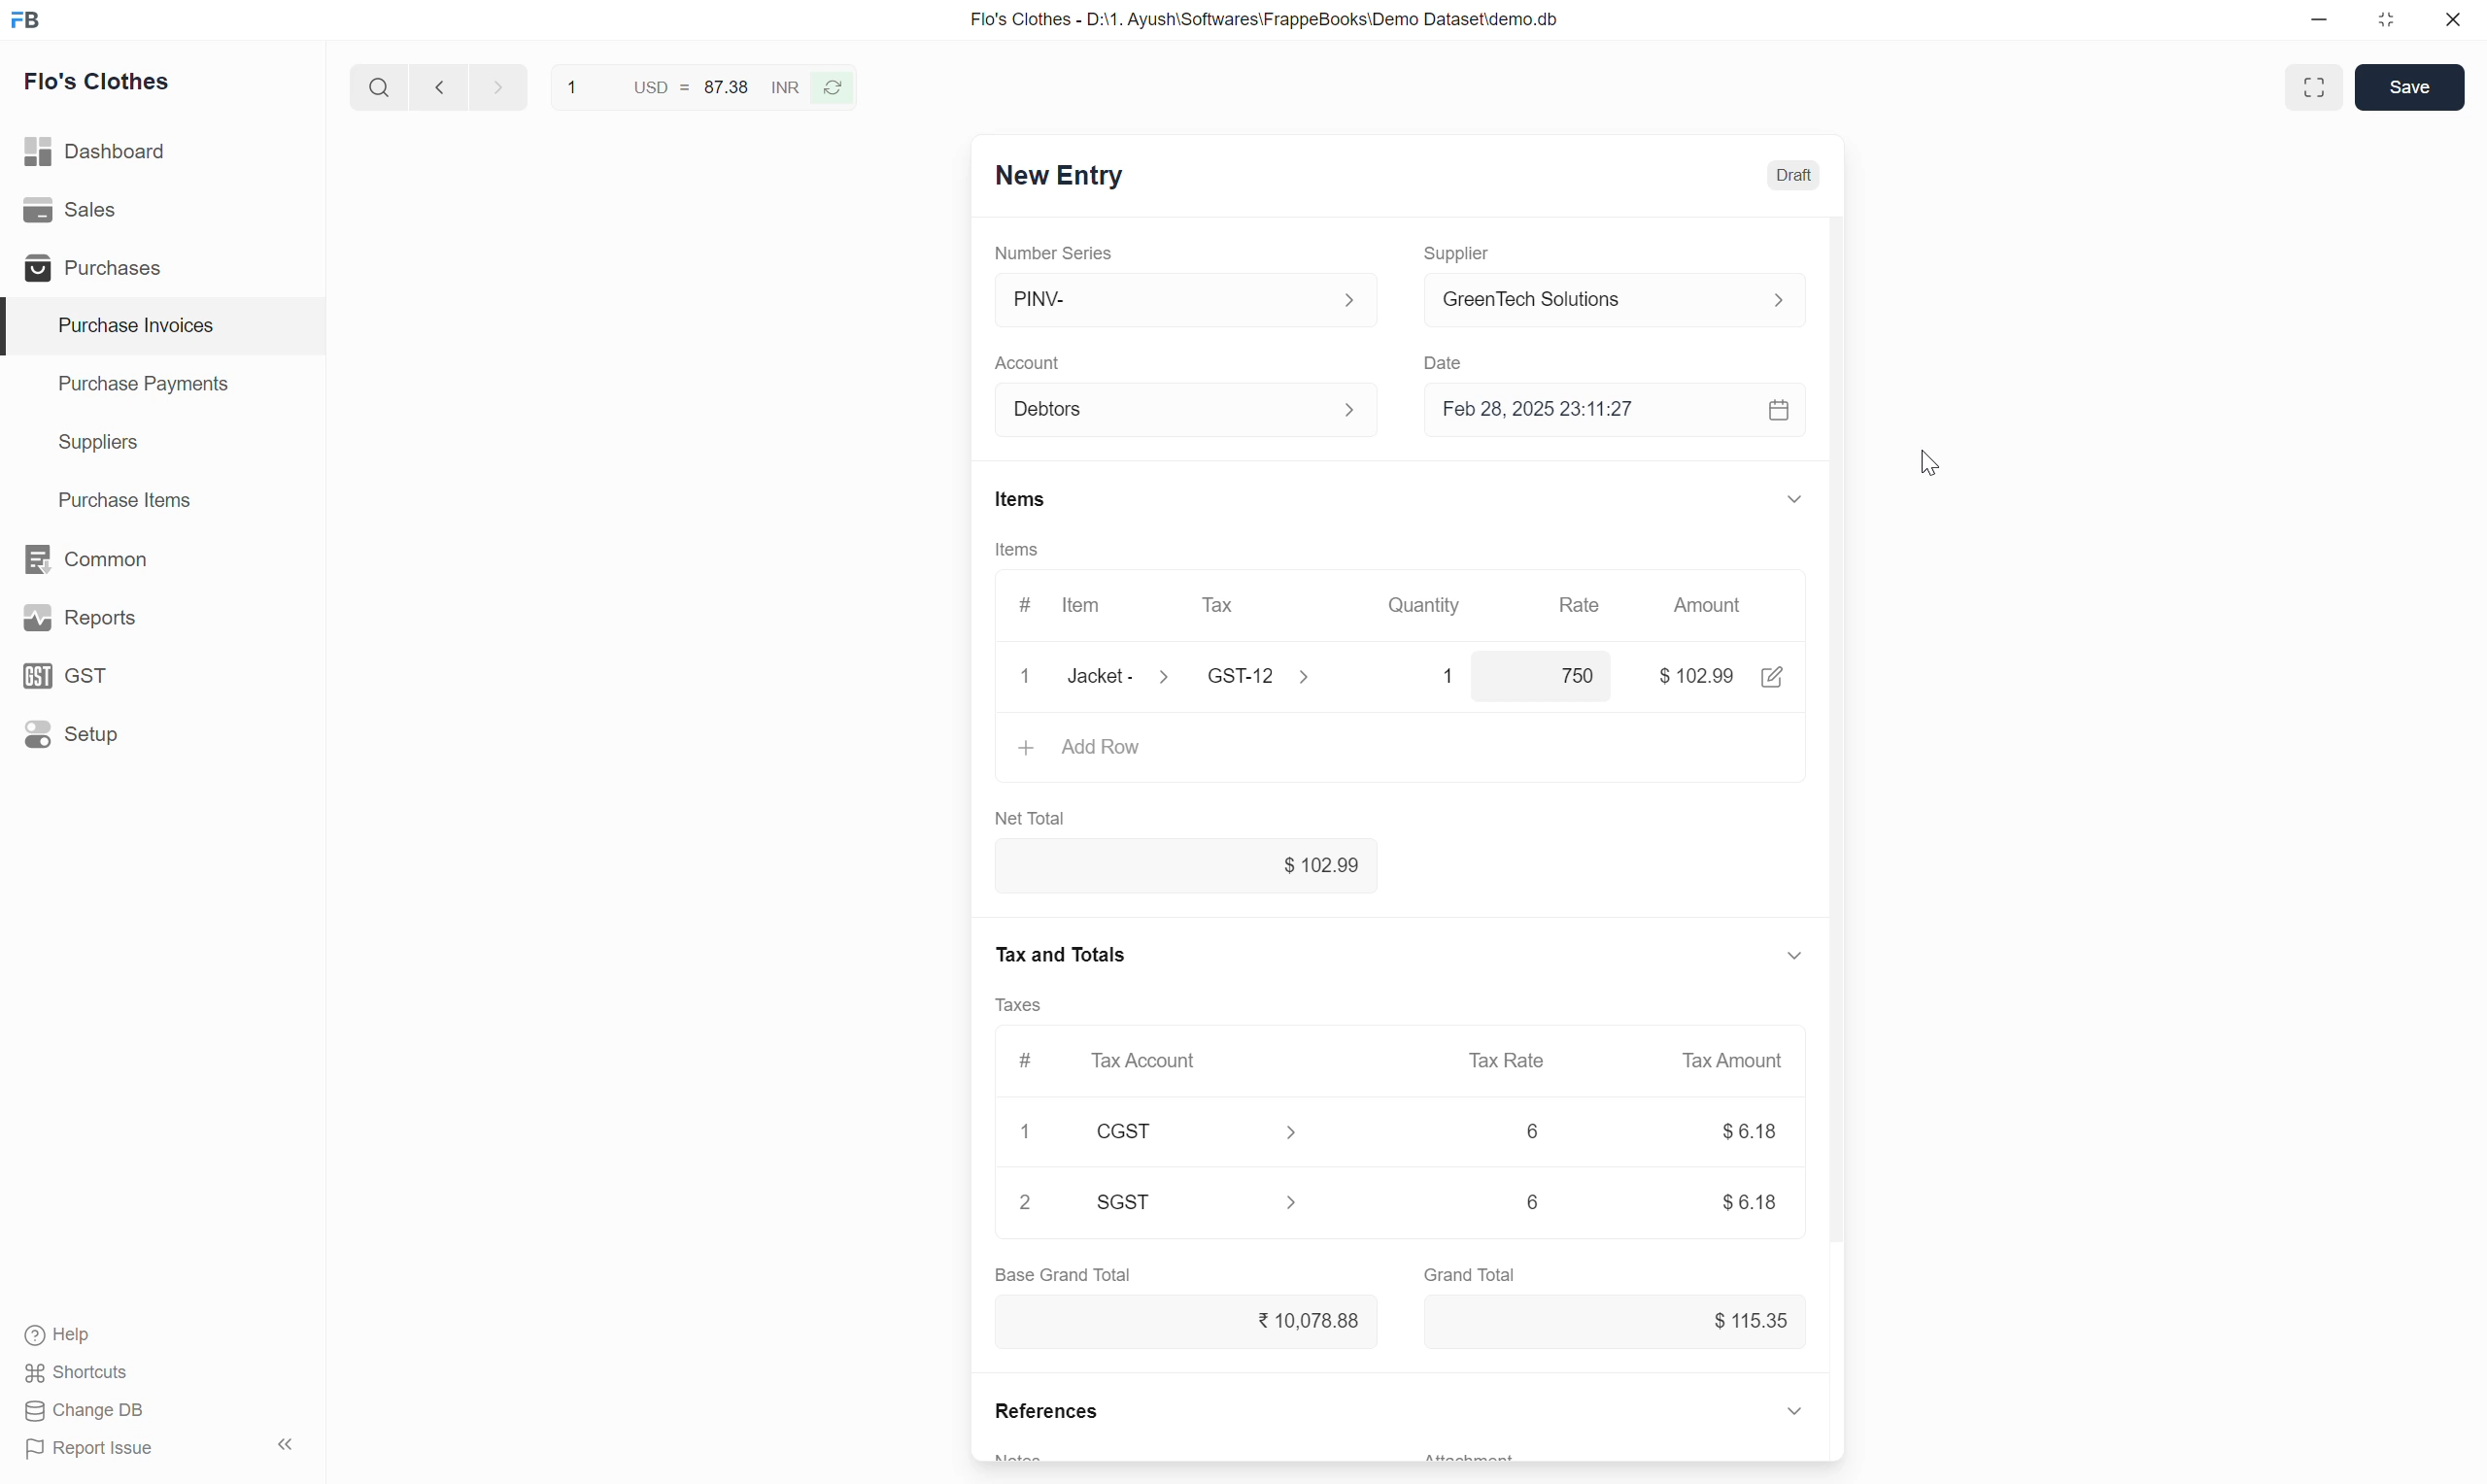 The width and height of the screenshot is (2487, 1484). I want to click on Suppliers, so click(163, 444).